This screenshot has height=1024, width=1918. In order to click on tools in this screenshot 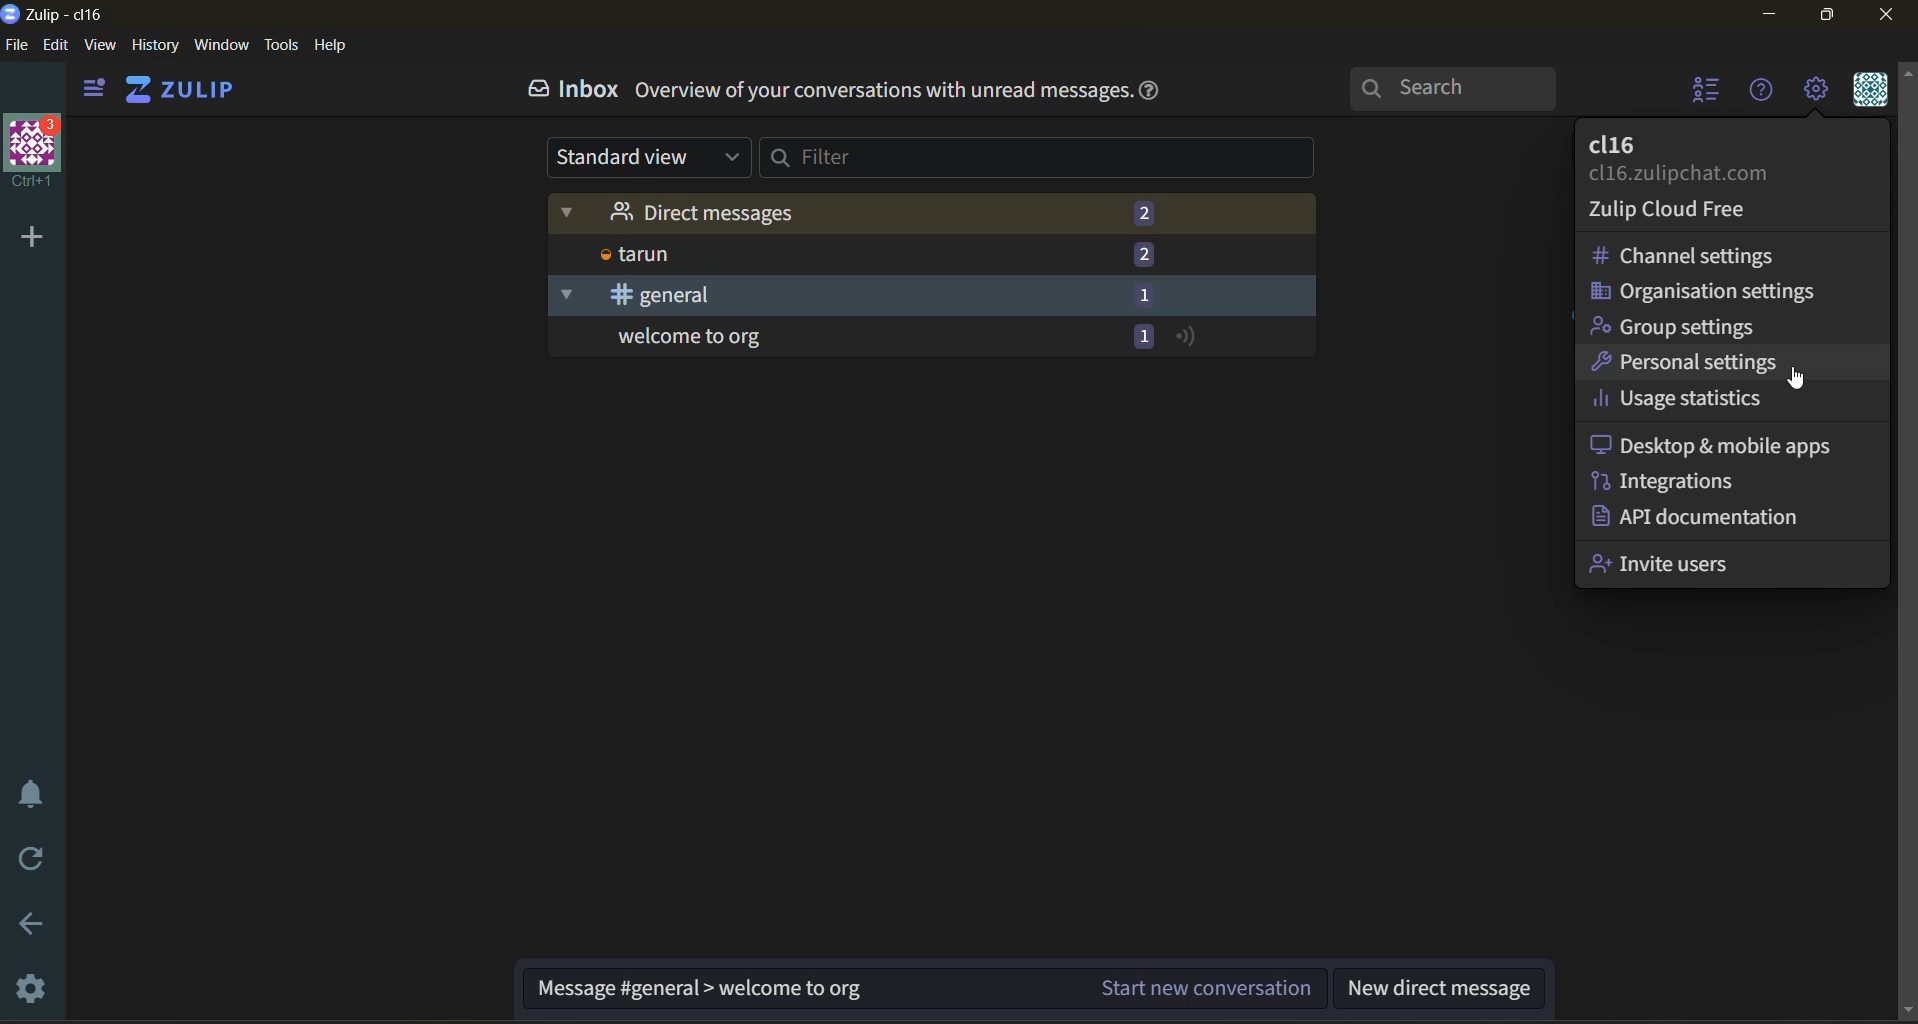, I will do `click(282, 45)`.